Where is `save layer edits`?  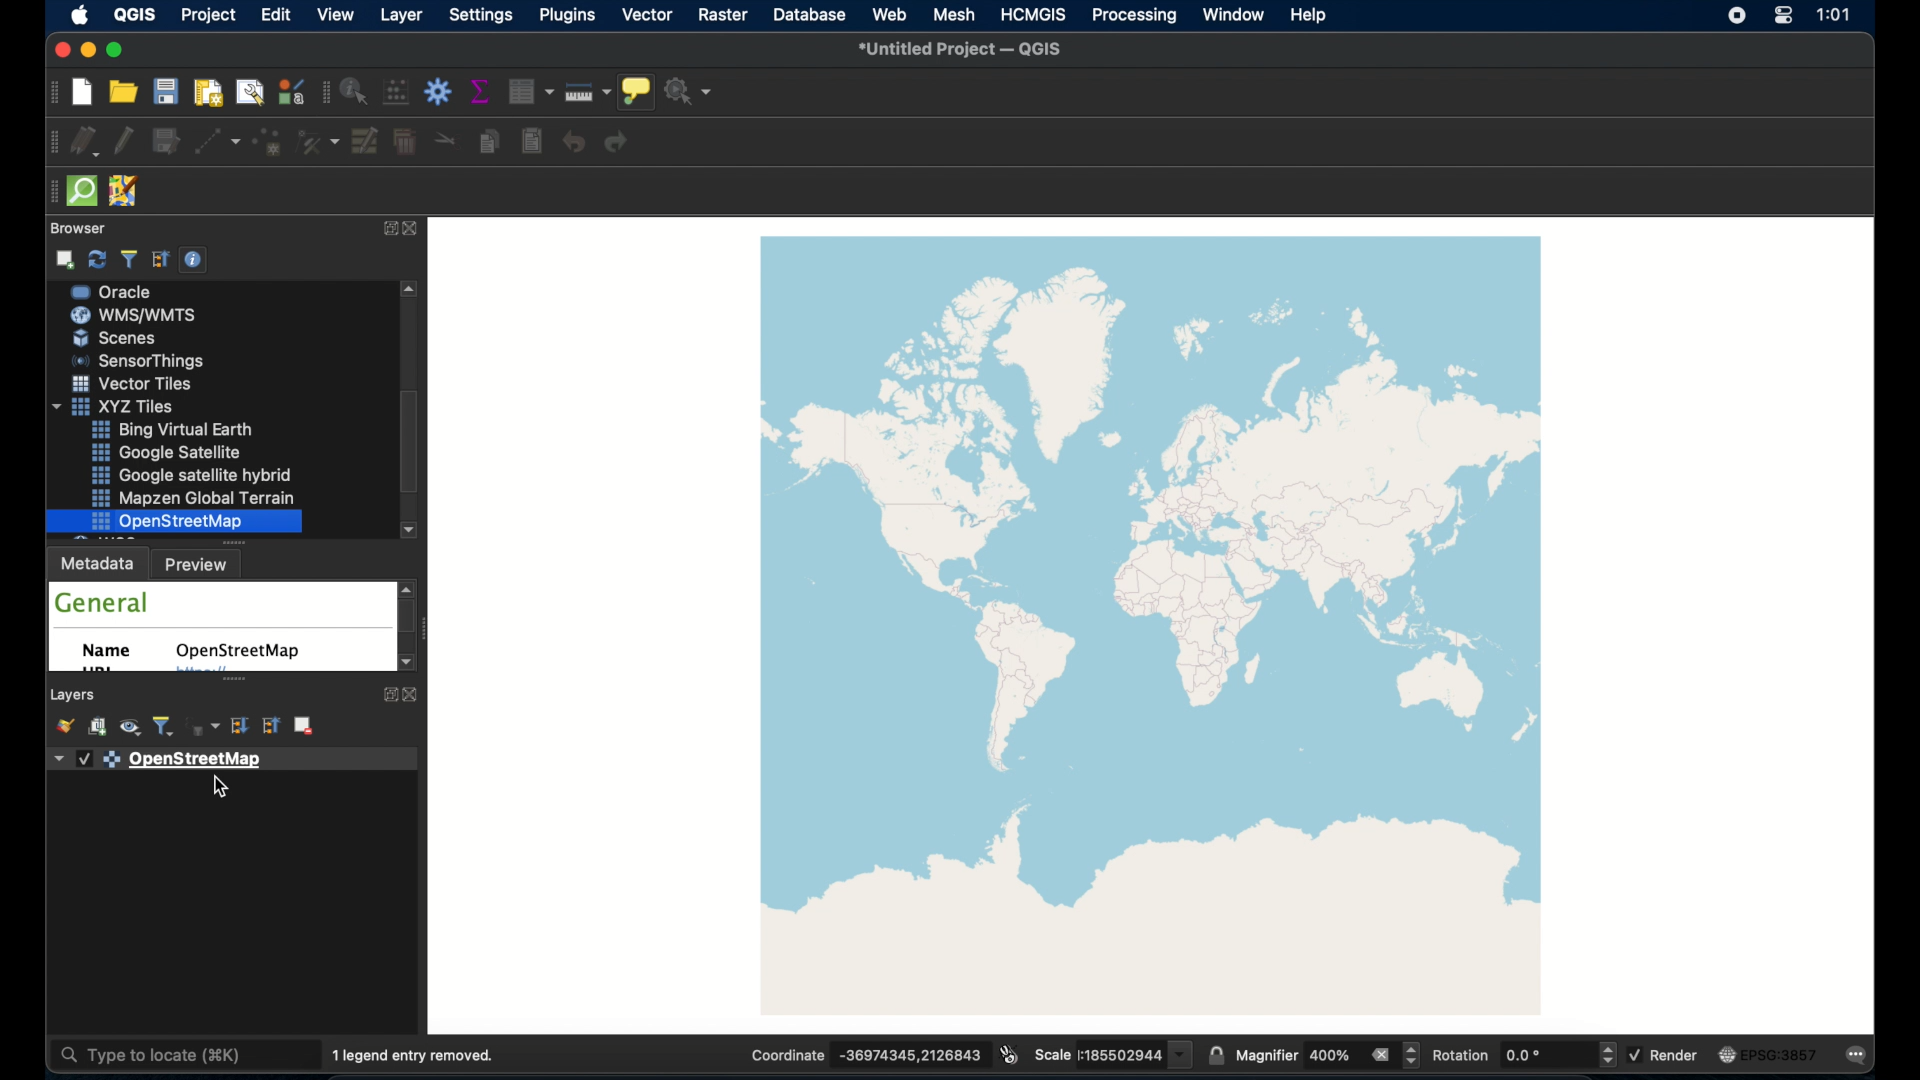
save layer edits is located at coordinates (167, 142).